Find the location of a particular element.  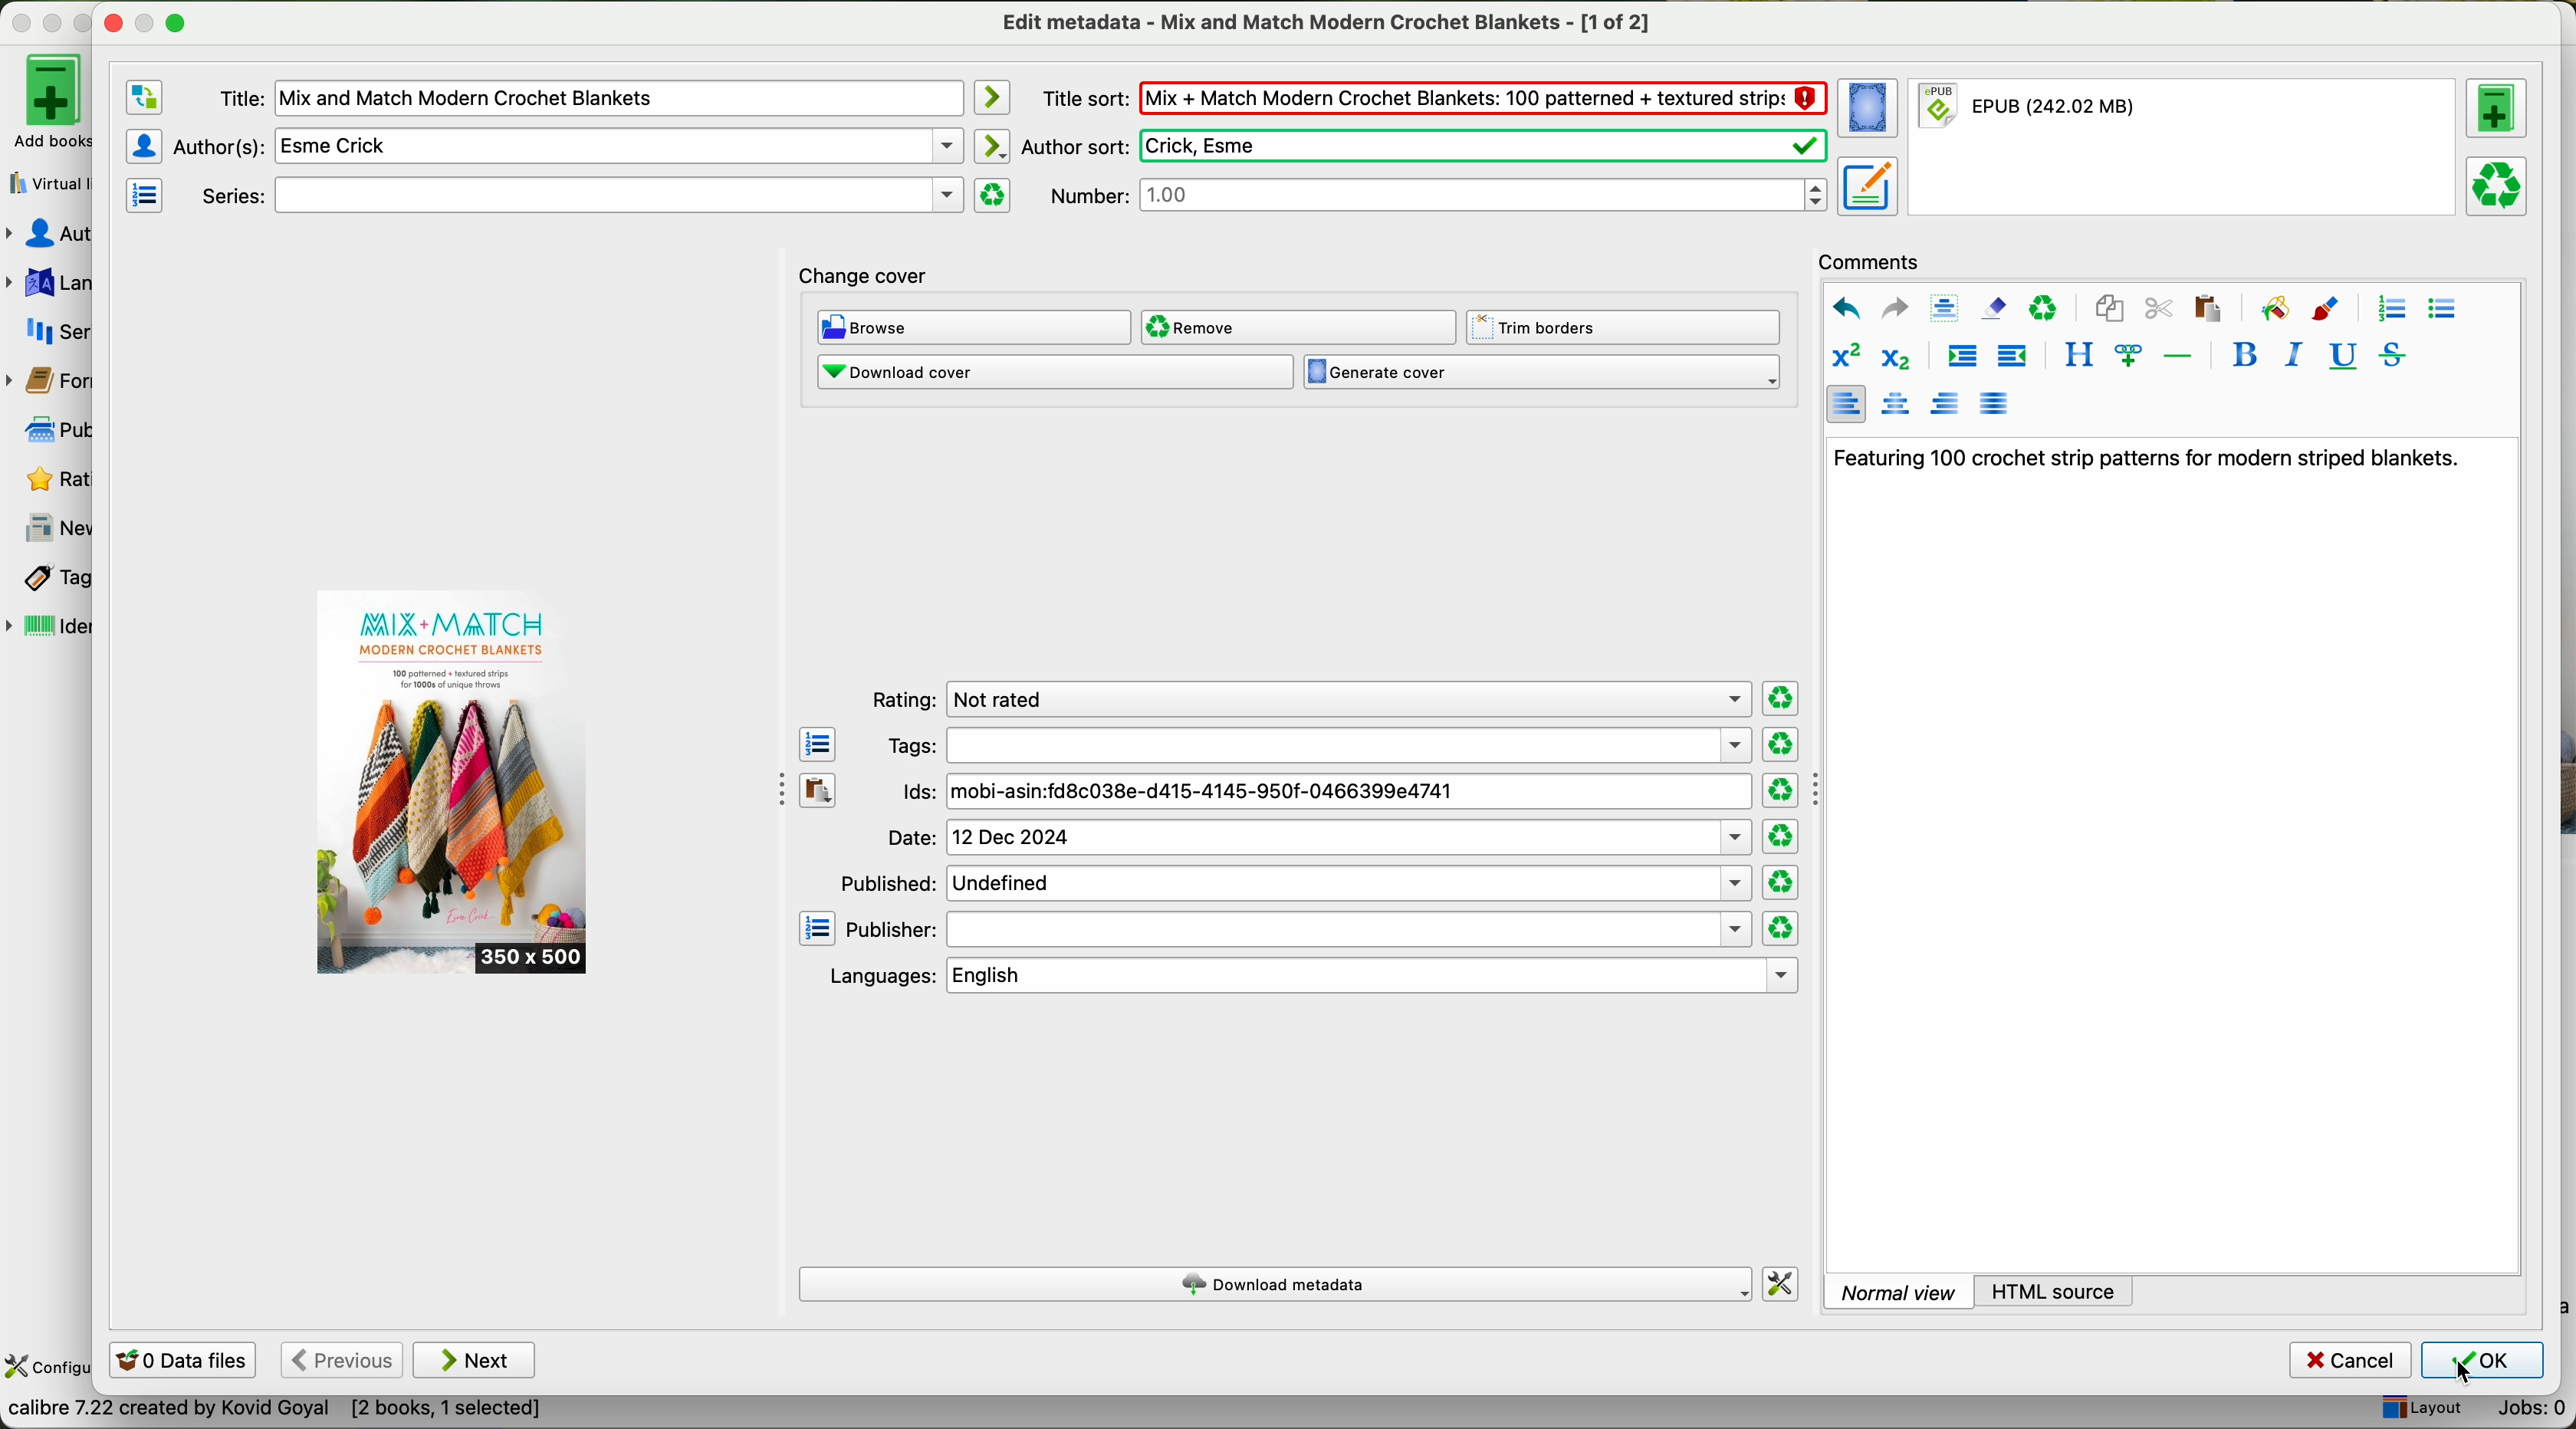

automatically create de author sort is located at coordinates (990, 145).